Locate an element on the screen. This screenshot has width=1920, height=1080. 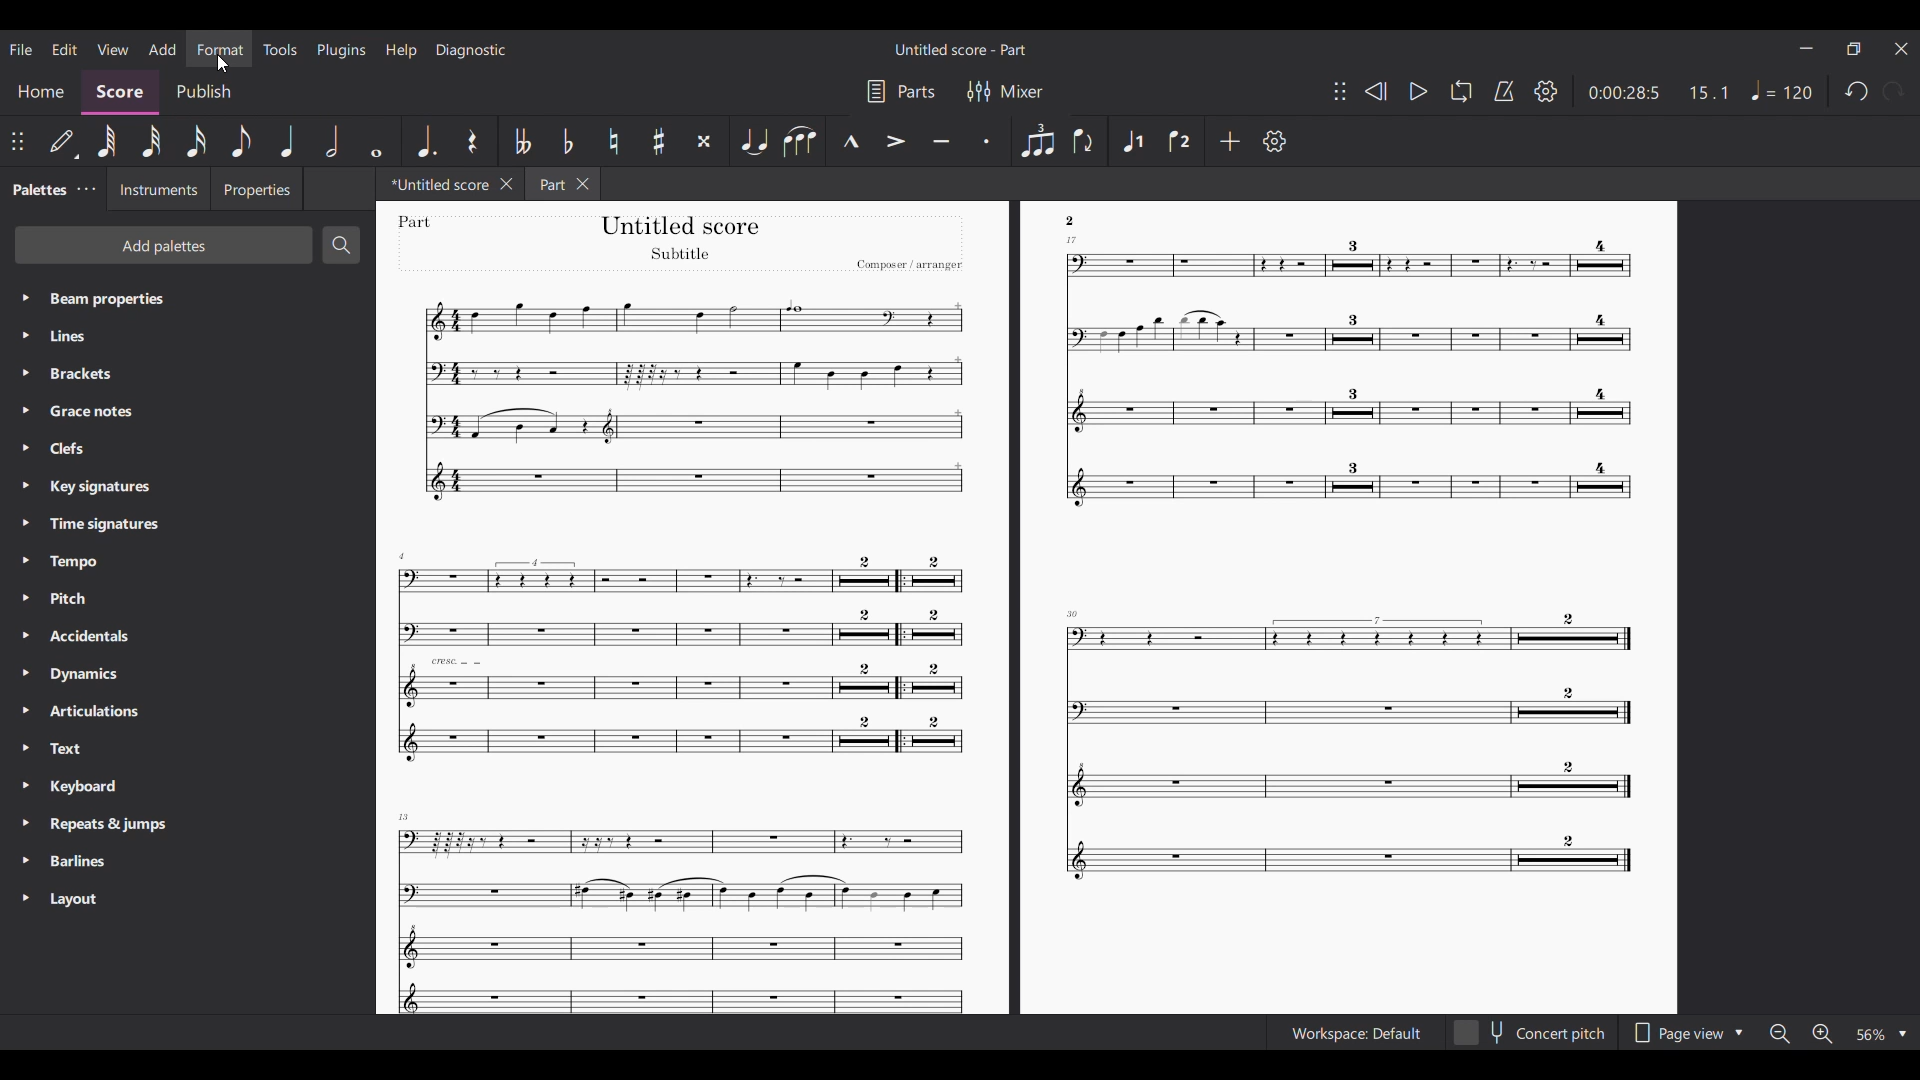
Articulations is located at coordinates (85, 710).